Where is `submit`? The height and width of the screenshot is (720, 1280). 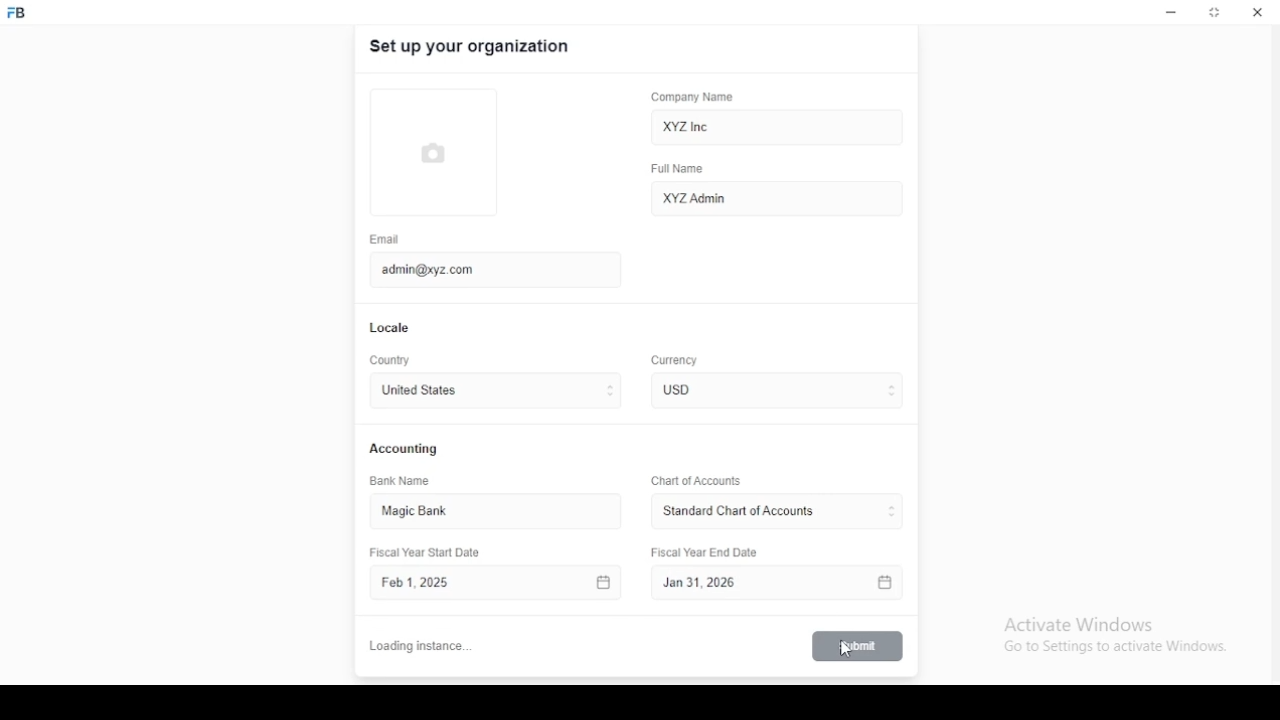
submit is located at coordinates (859, 646).